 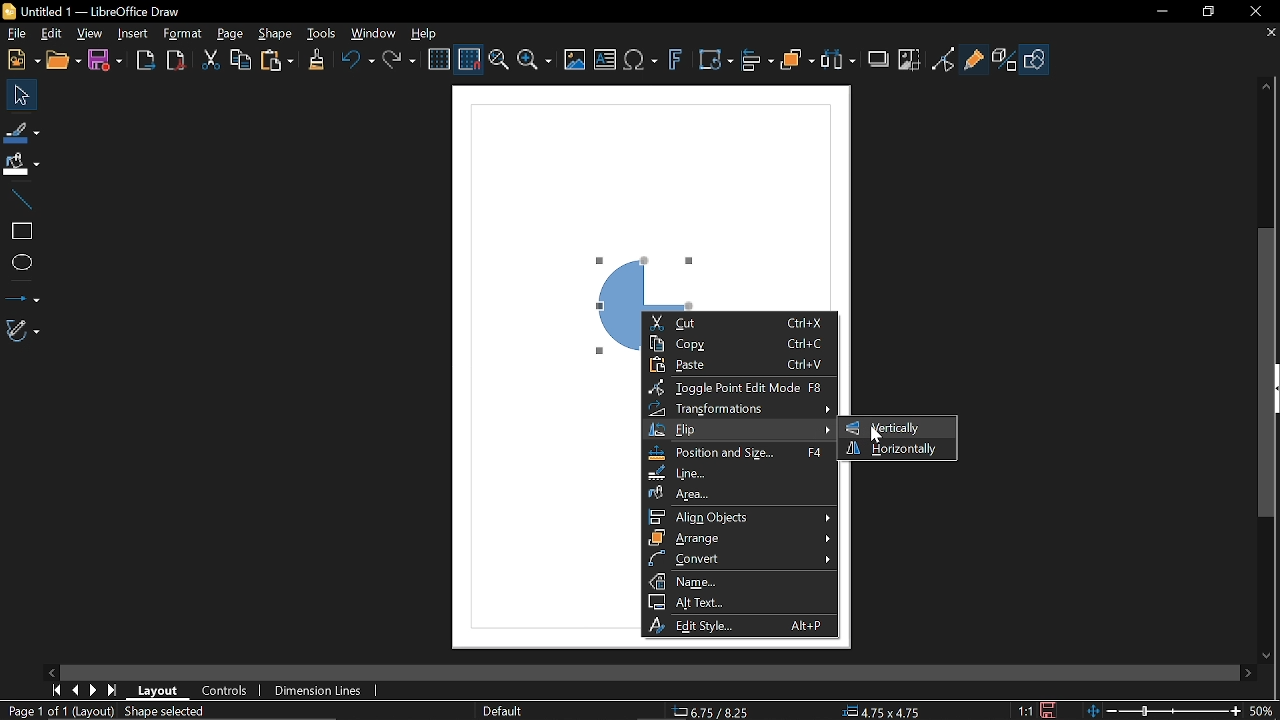 What do you see at coordinates (1207, 10) in the screenshot?
I see `Restore down` at bounding box center [1207, 10].